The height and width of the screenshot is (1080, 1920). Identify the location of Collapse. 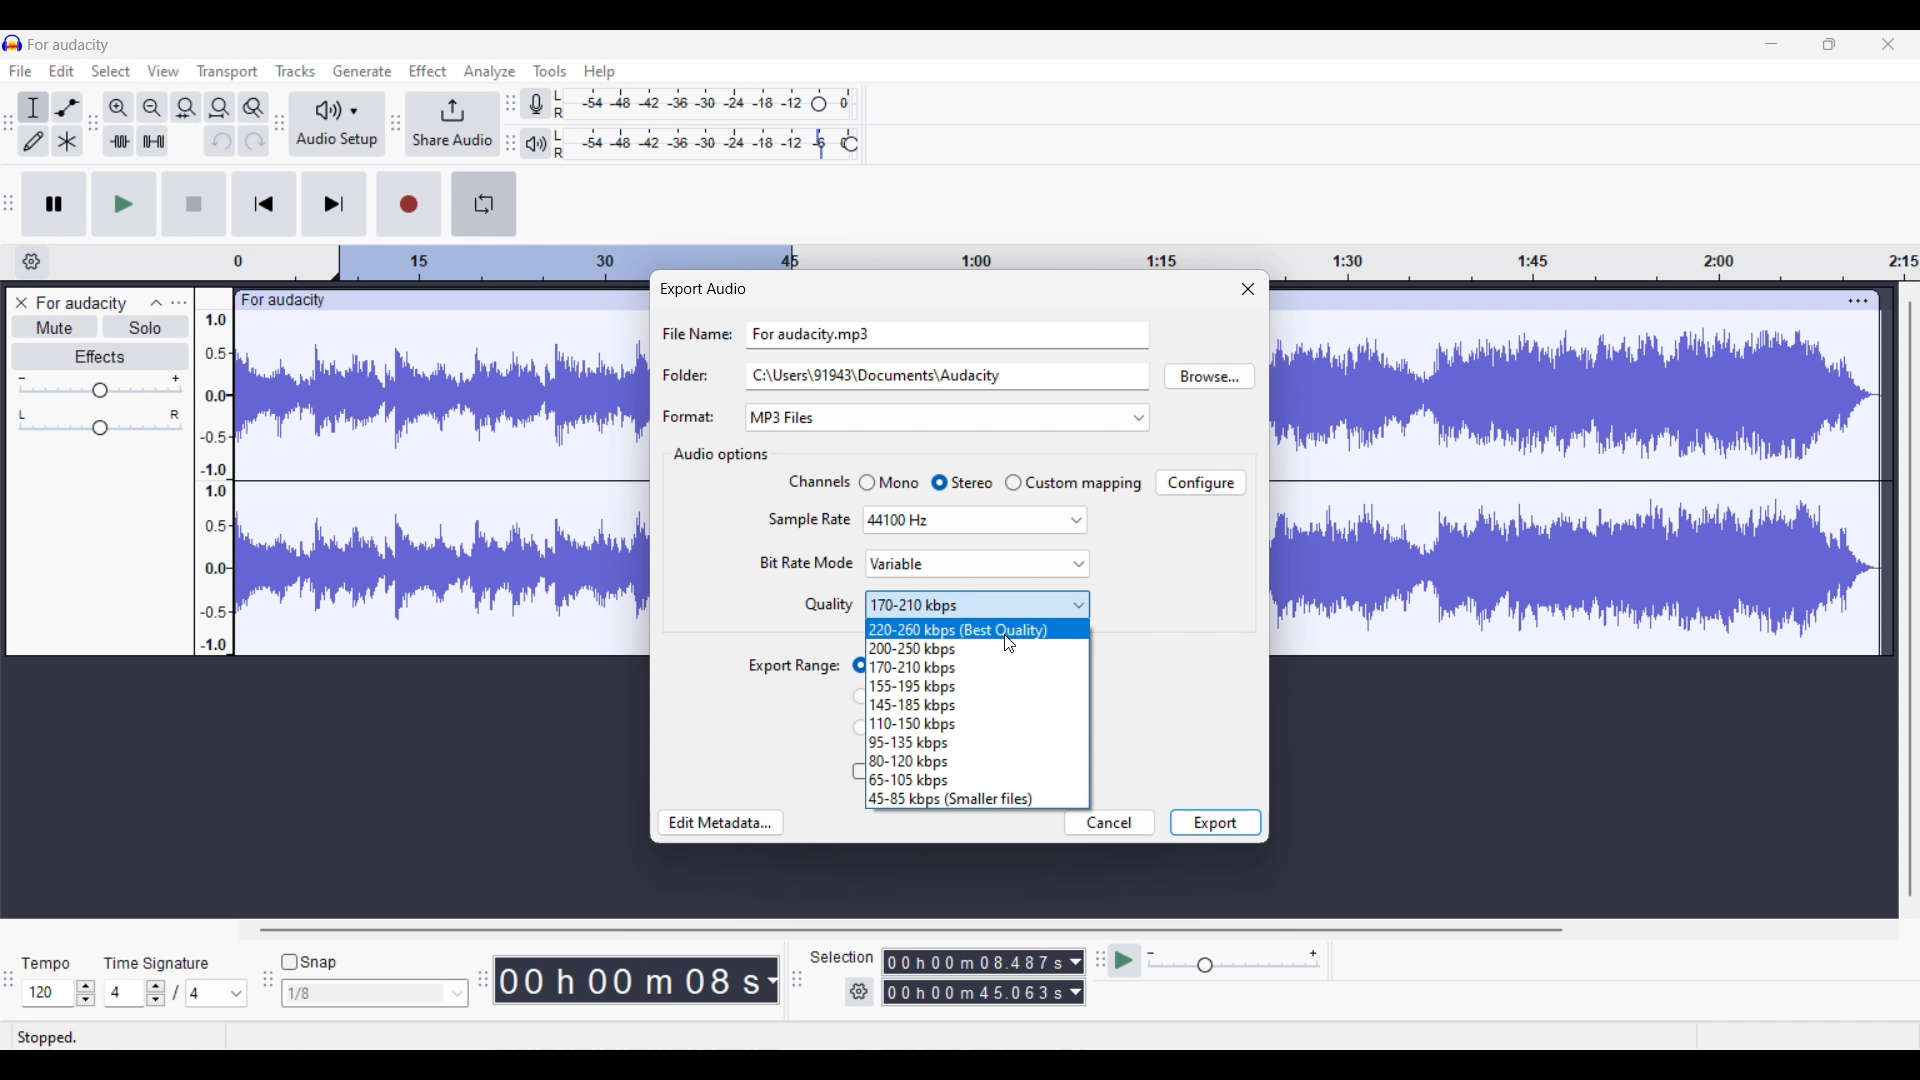
(157, 303).